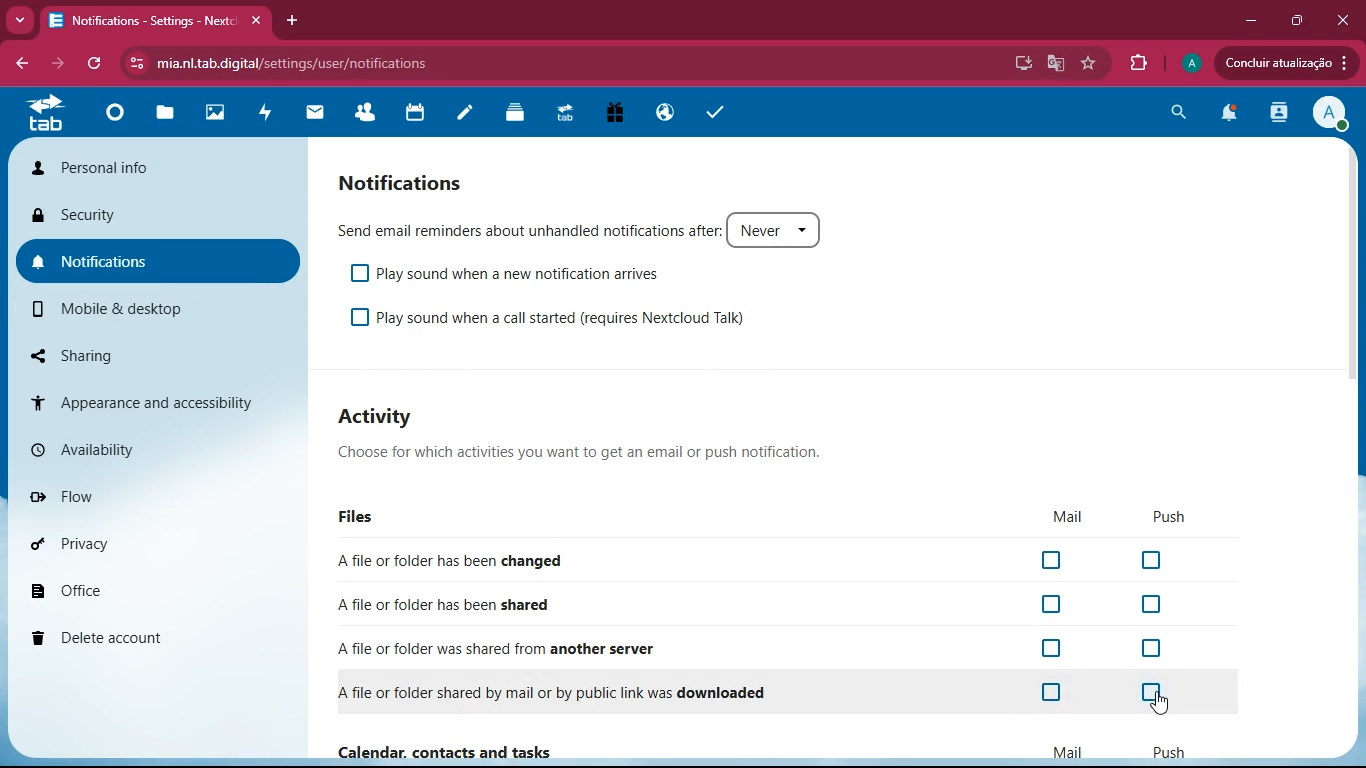 The width and height of the screenshot is (1366, 768). I want to click on off, so click(1152, 603).